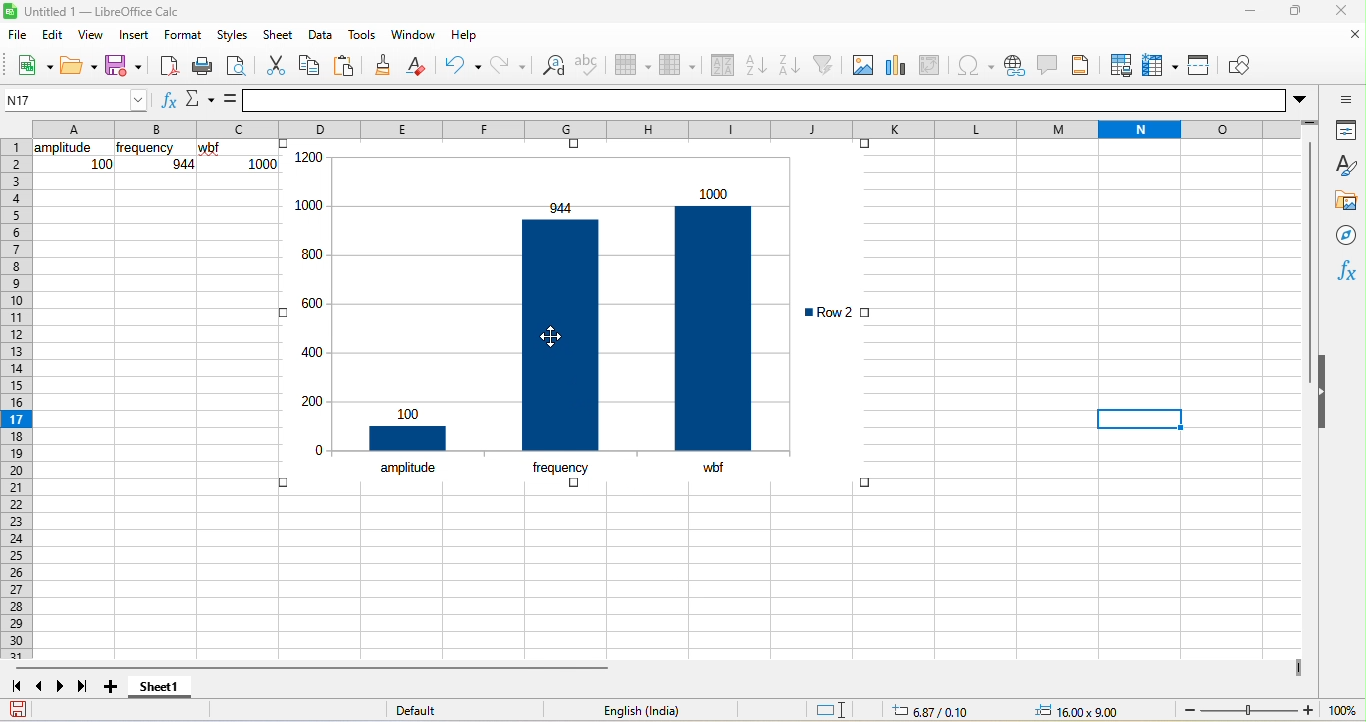 This screenshot has width=1366, height=722. Describe the element at coordinates (27, 65) in the screenshot. I see `new` at that location.